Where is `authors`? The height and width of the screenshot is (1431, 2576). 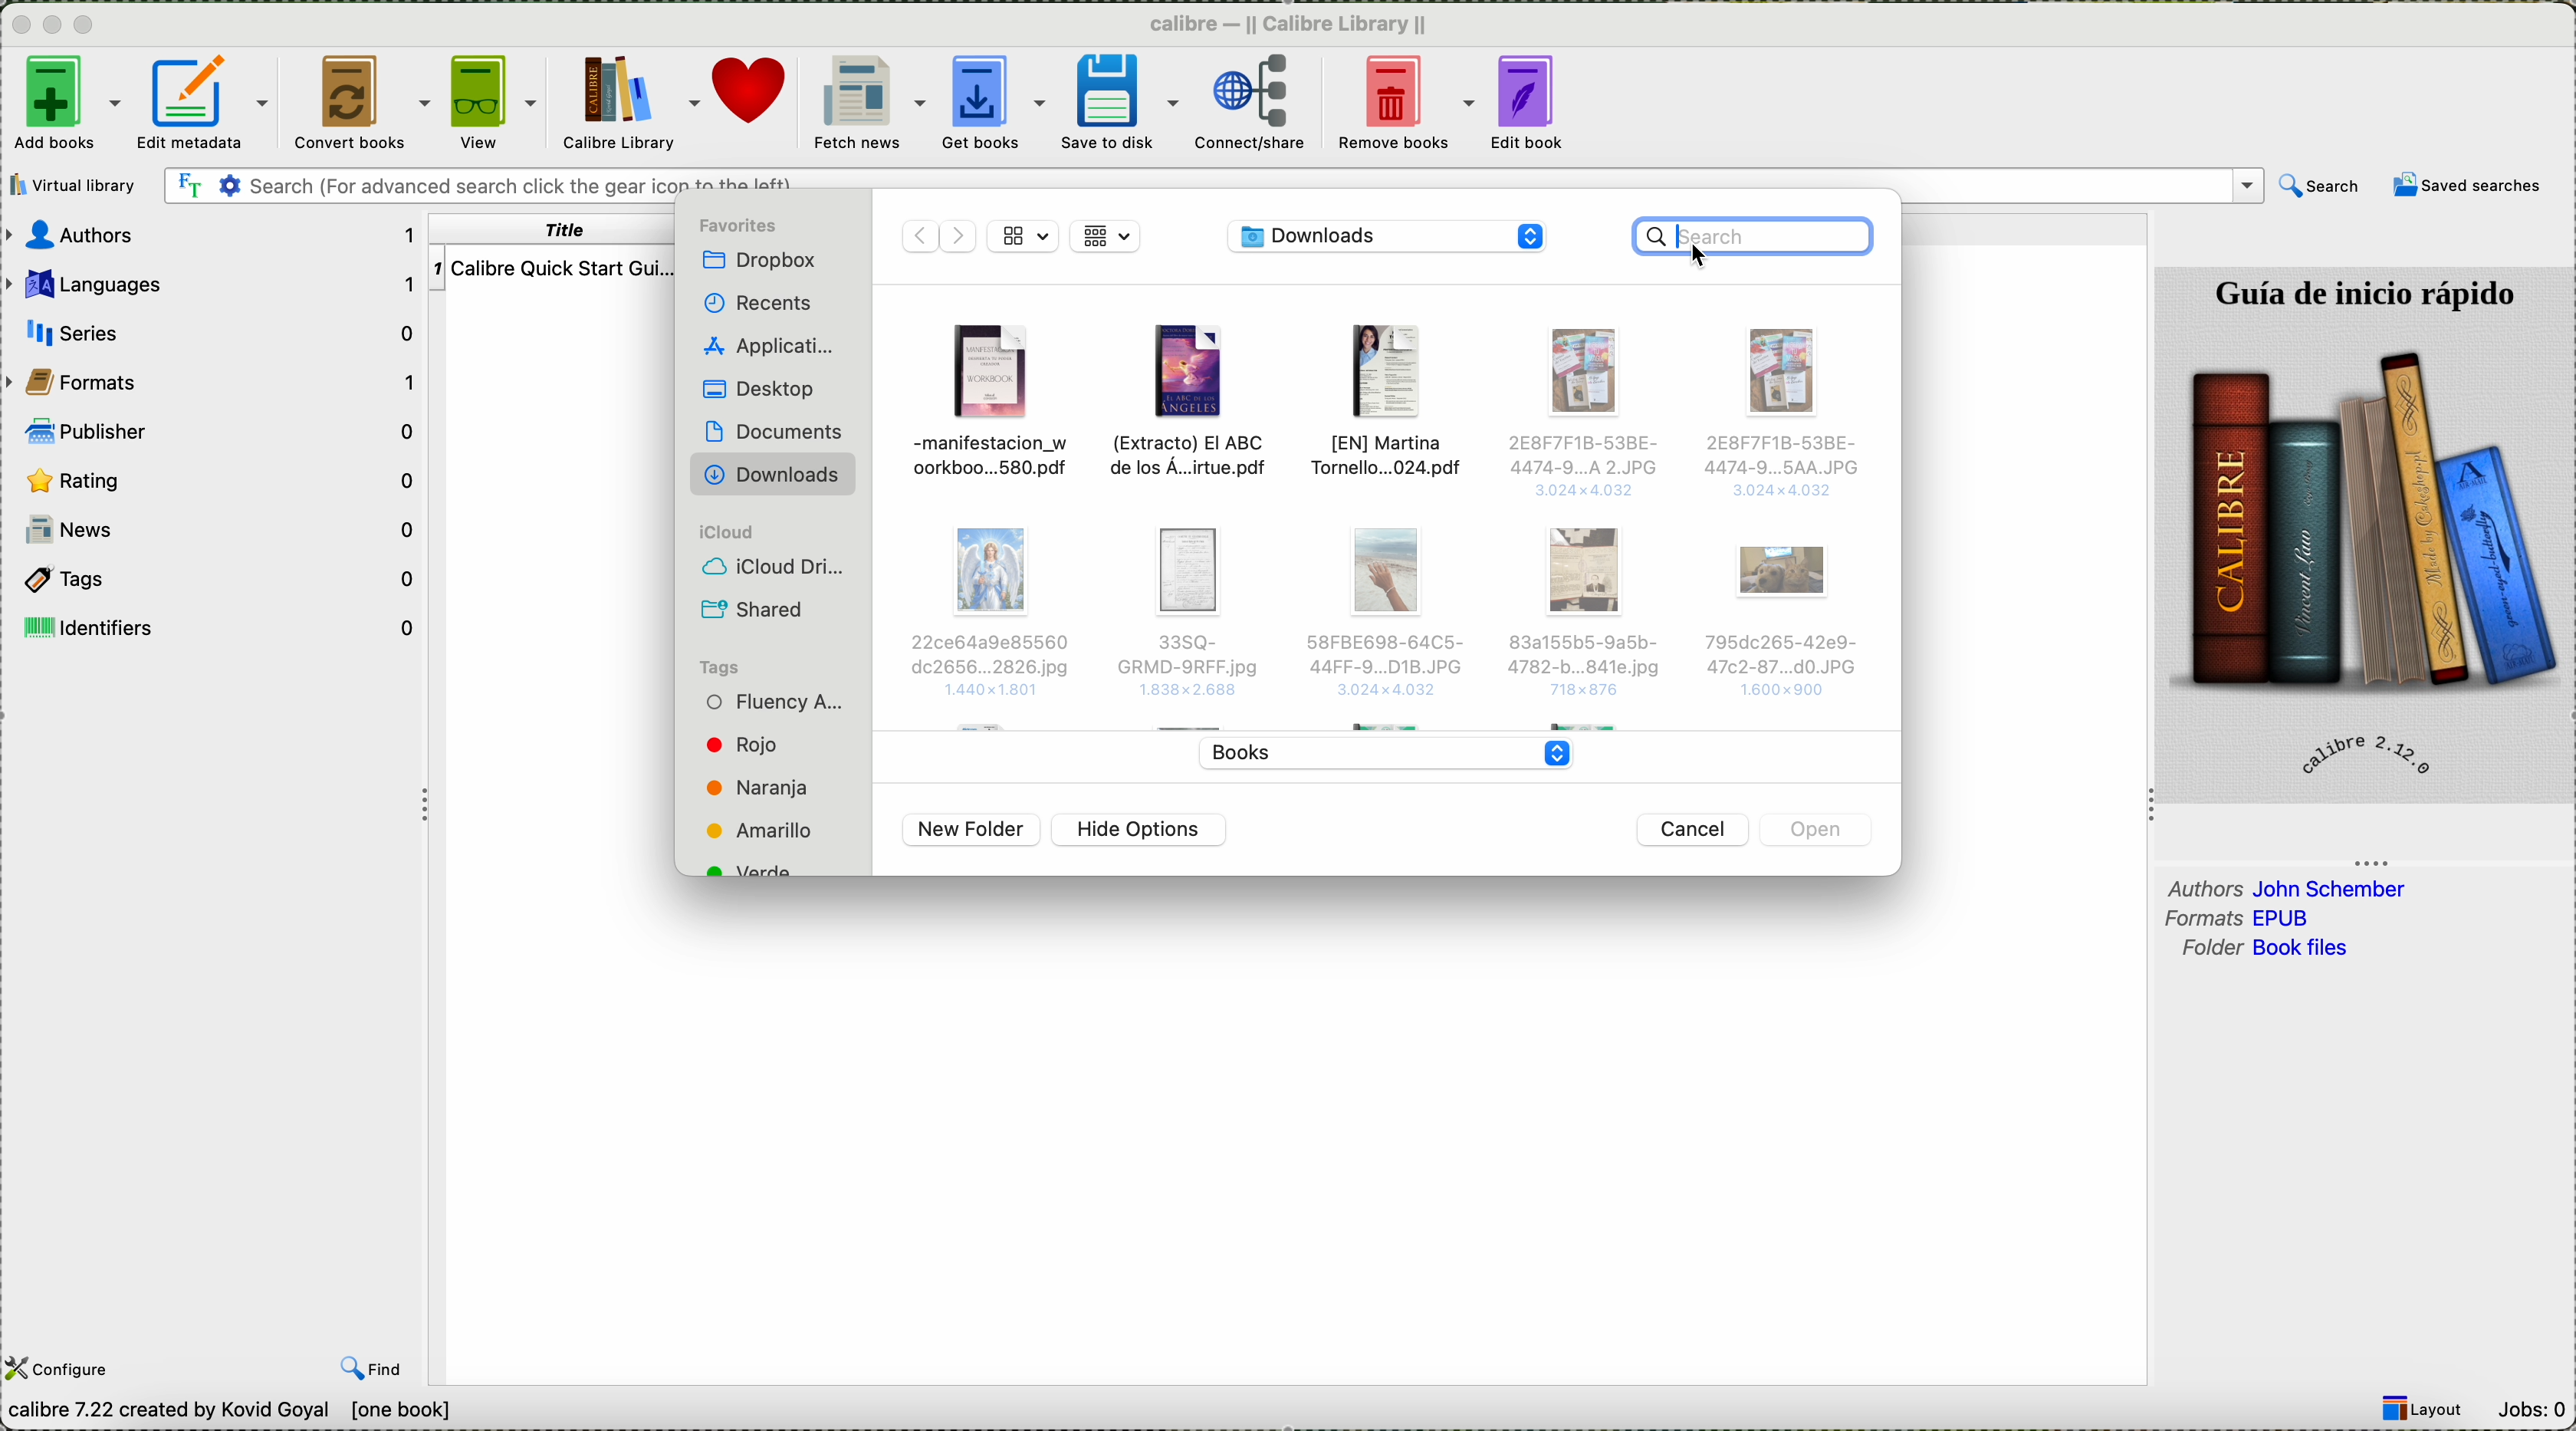
authors is located at coordinates (2289, 888).